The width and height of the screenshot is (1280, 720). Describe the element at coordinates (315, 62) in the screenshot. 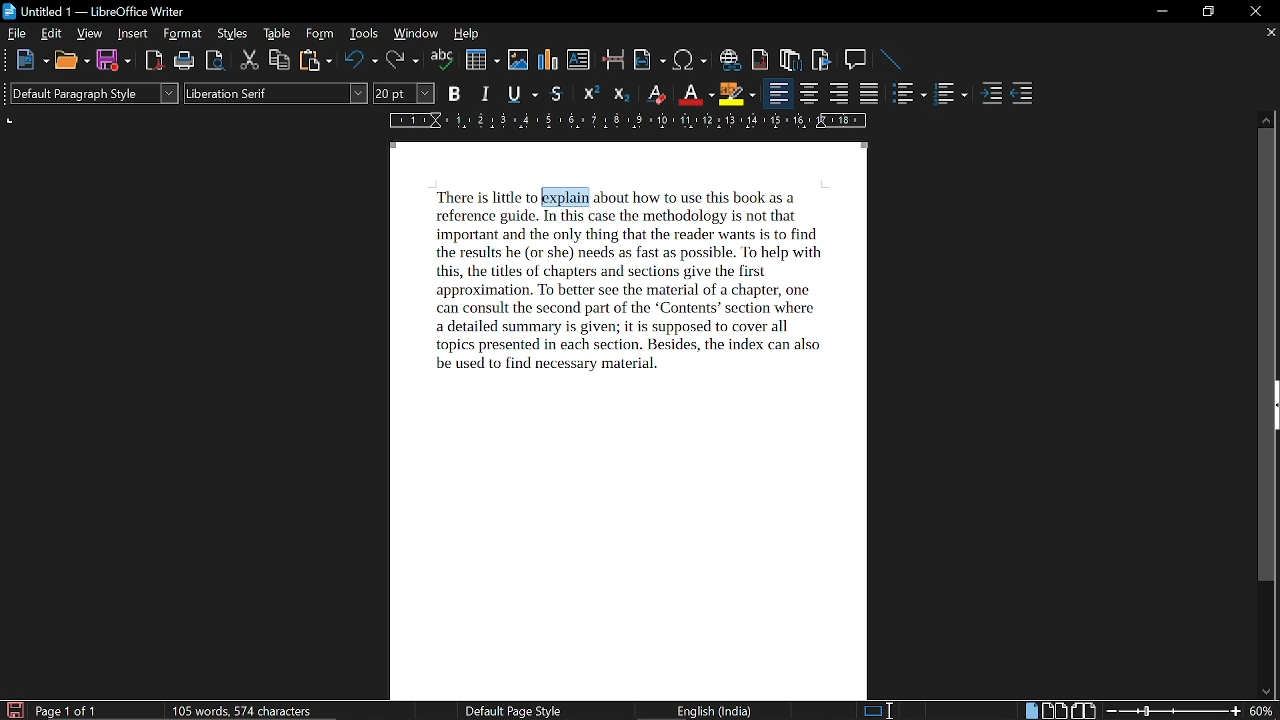

I see `paste` at that location.